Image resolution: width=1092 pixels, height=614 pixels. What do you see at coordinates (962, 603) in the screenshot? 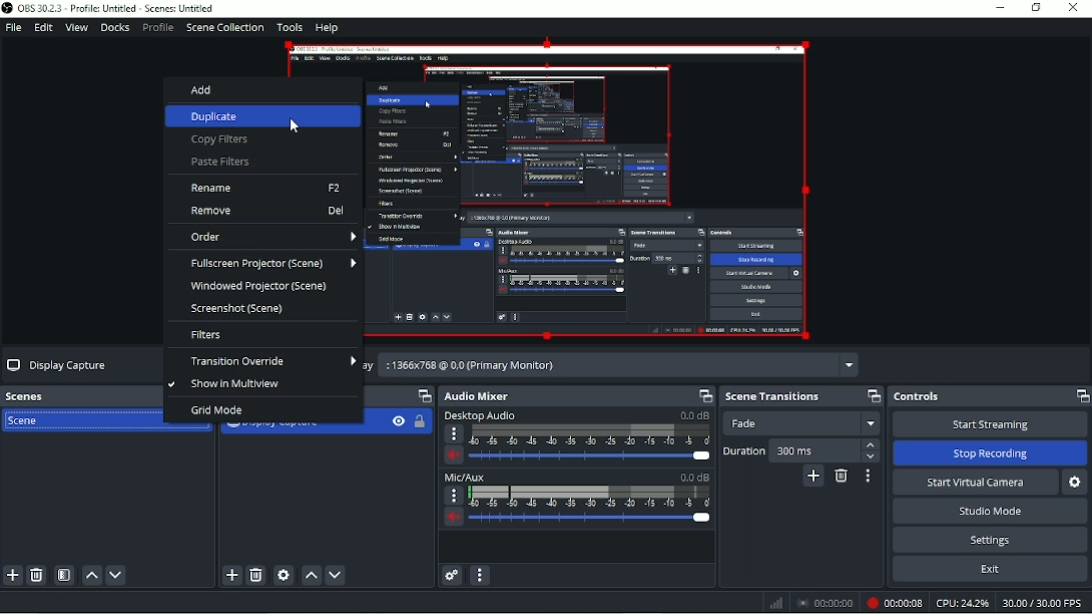
I see `CPU: 20.8%` at bounding box center [962, 603].